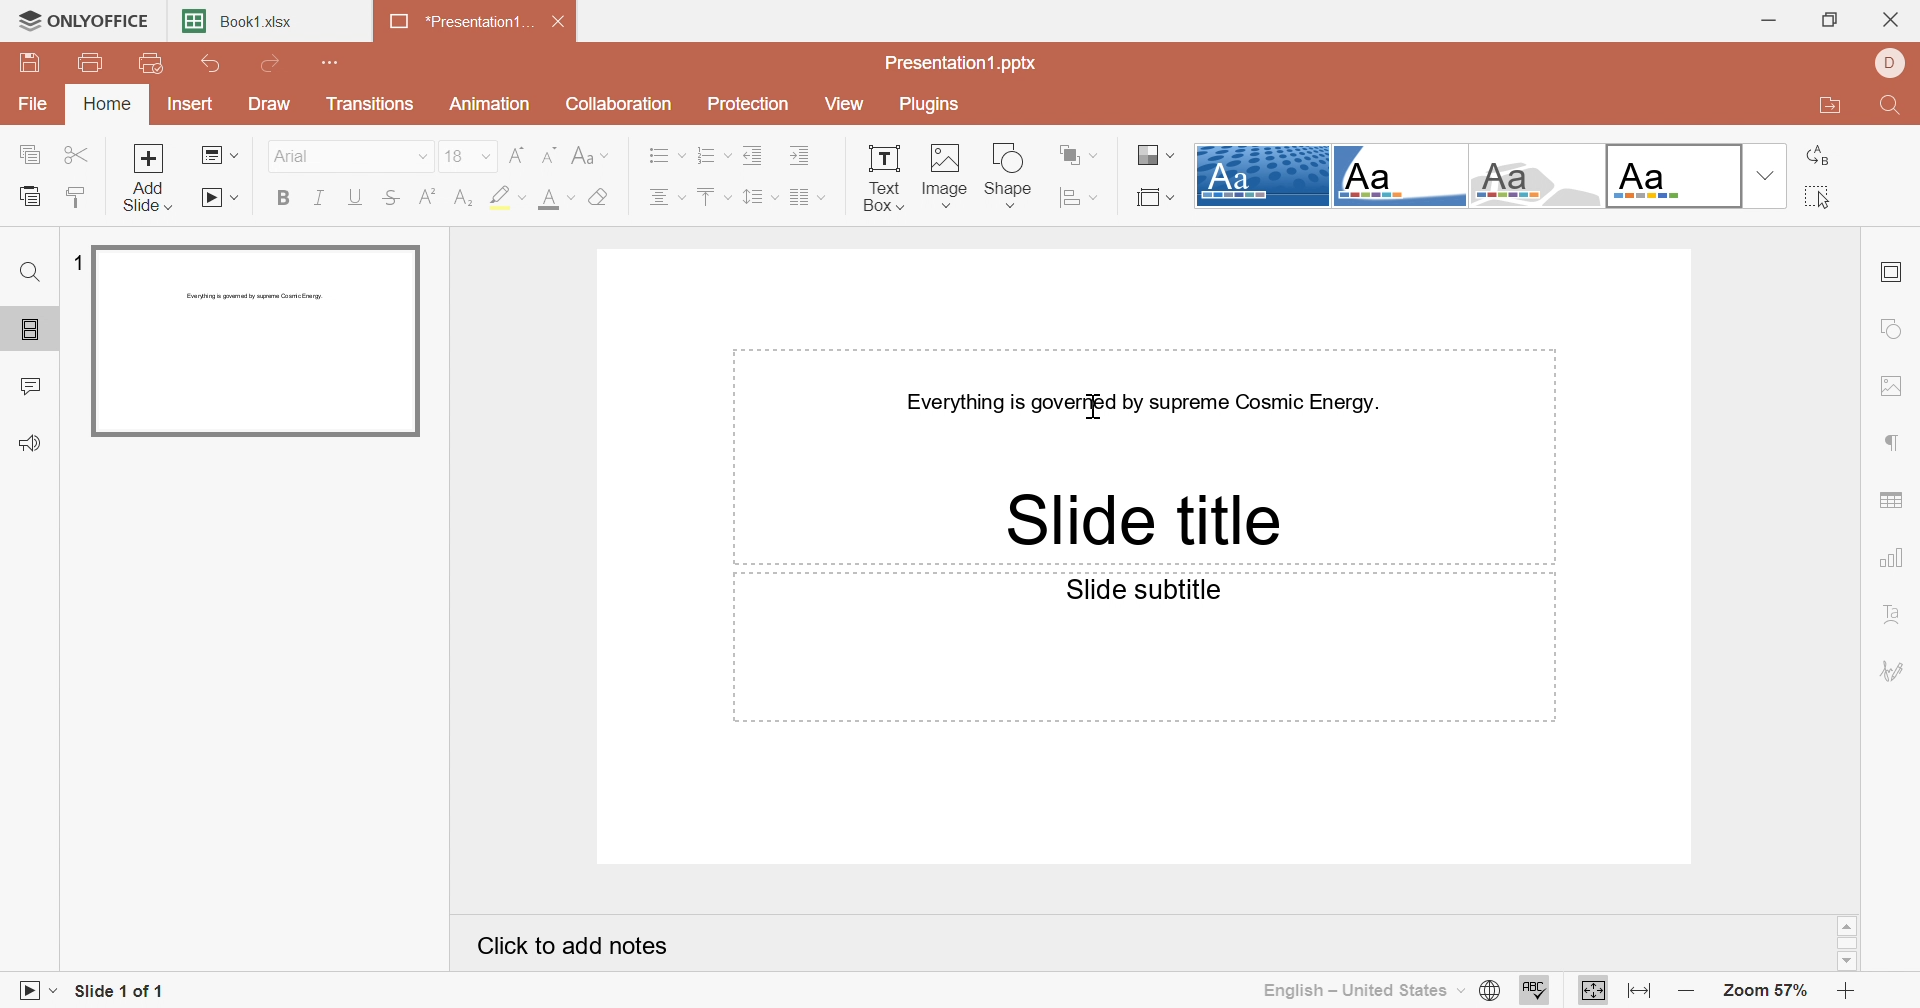 This screenshot has height=1008, width=1920. What do you see at coordinates (1492, 991) in the screenshot?
I see `Set document language` at bounding box center [1492, 991].